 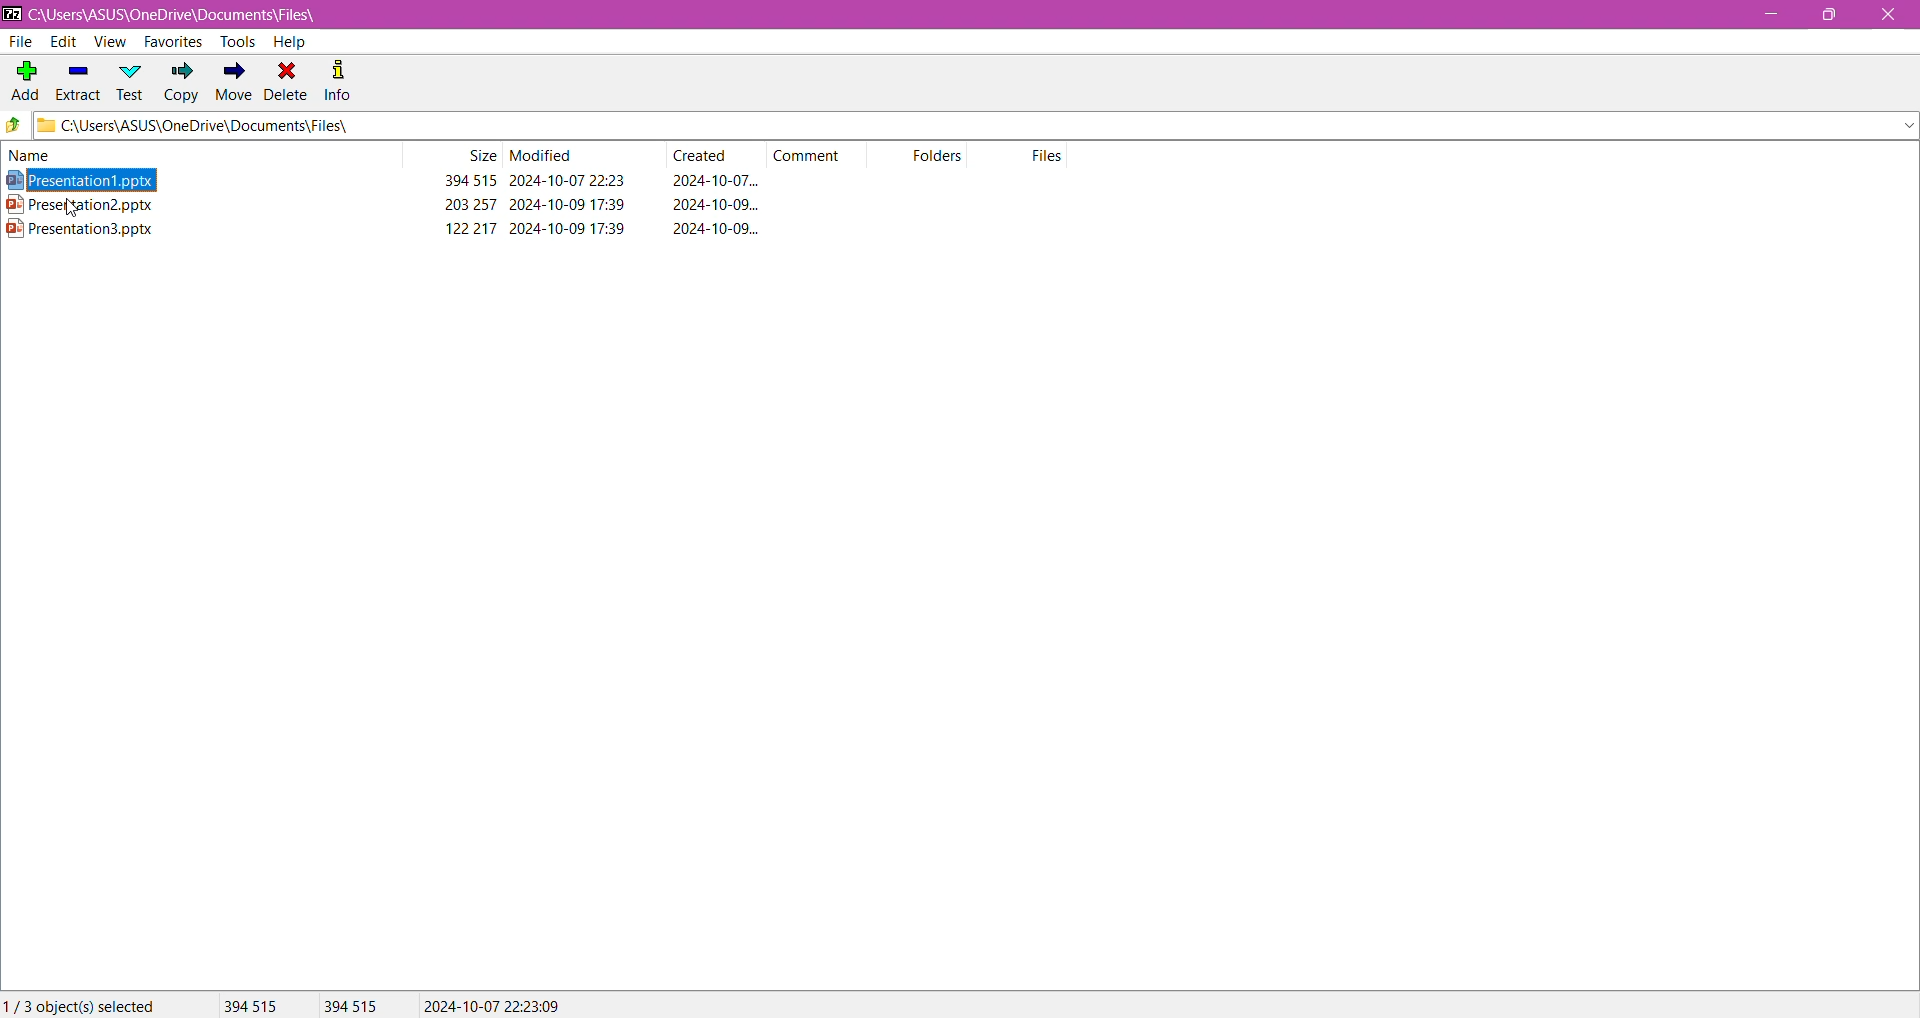 I want to click on Name, so click(x=49, y=155).